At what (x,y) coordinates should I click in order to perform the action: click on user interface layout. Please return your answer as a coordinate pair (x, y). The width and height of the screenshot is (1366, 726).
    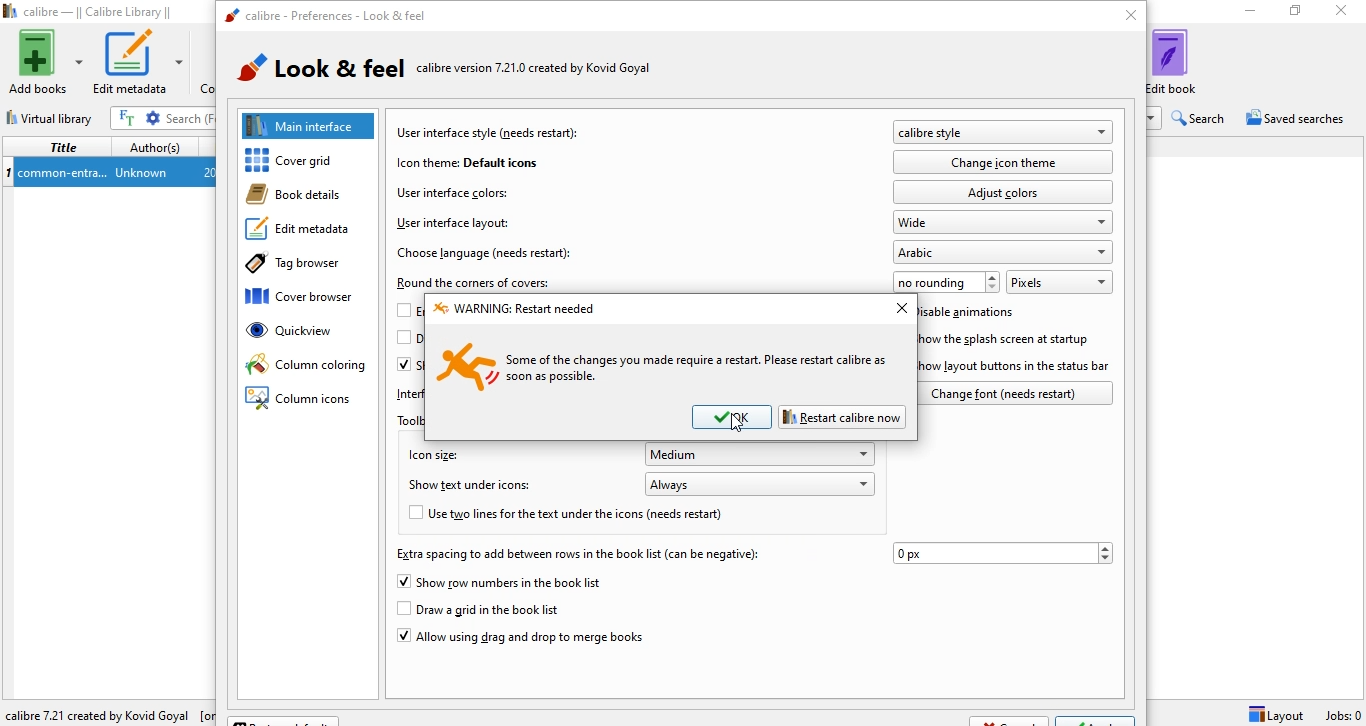
    Looking at the image, I should click on (451, 223).